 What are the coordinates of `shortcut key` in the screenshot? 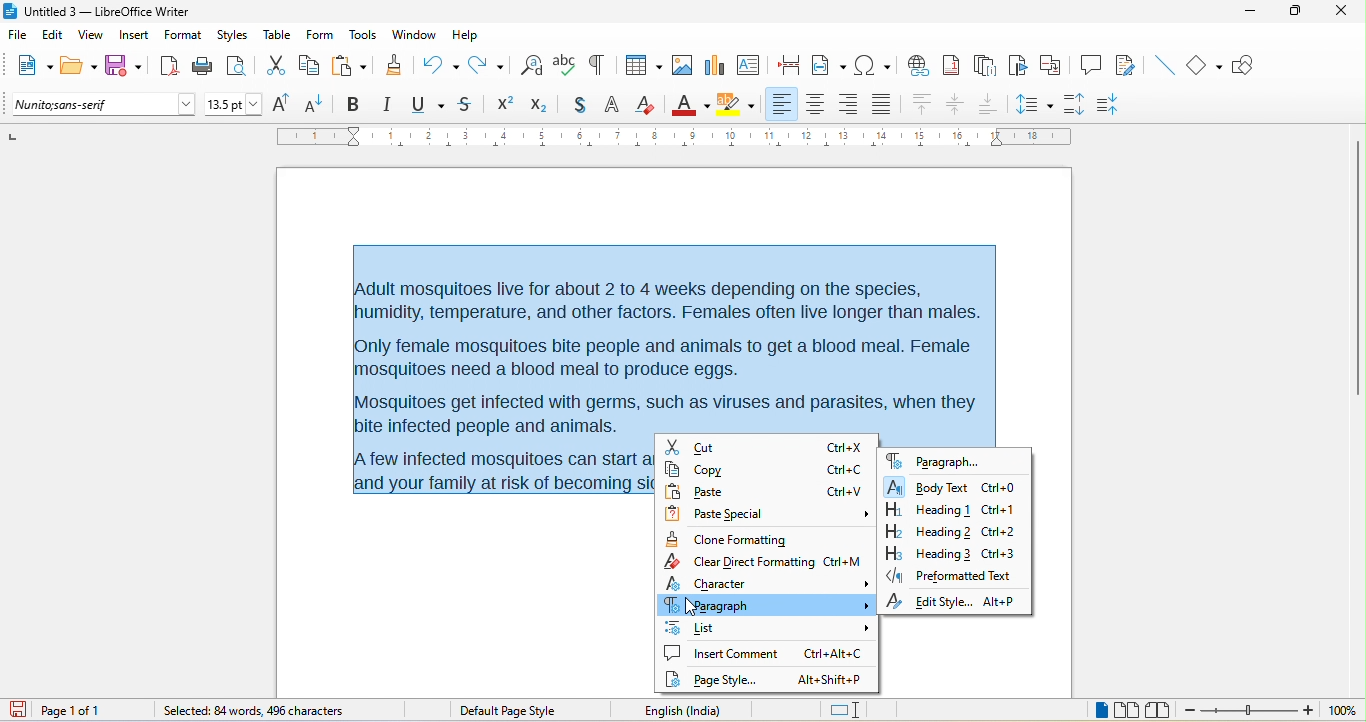 It's located at (843, 448).